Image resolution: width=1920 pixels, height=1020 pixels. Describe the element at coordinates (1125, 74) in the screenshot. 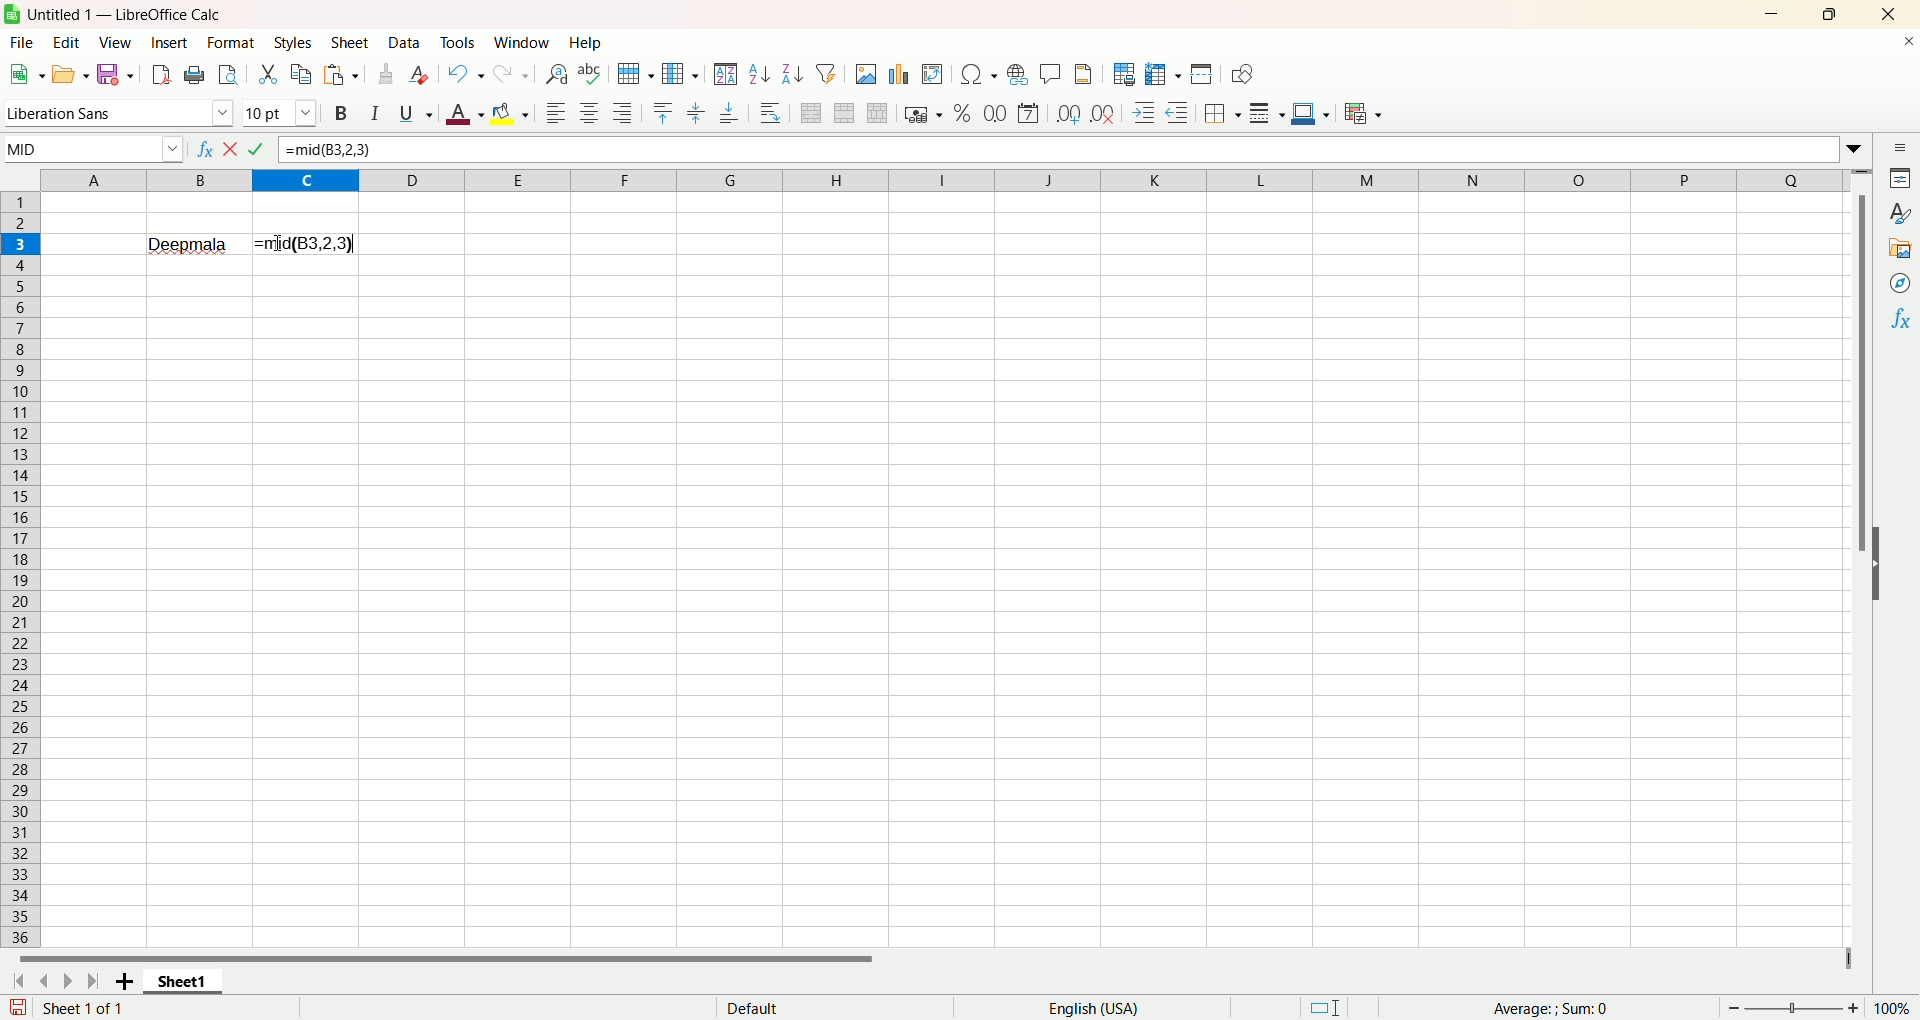

I see `Define print area` at that location.